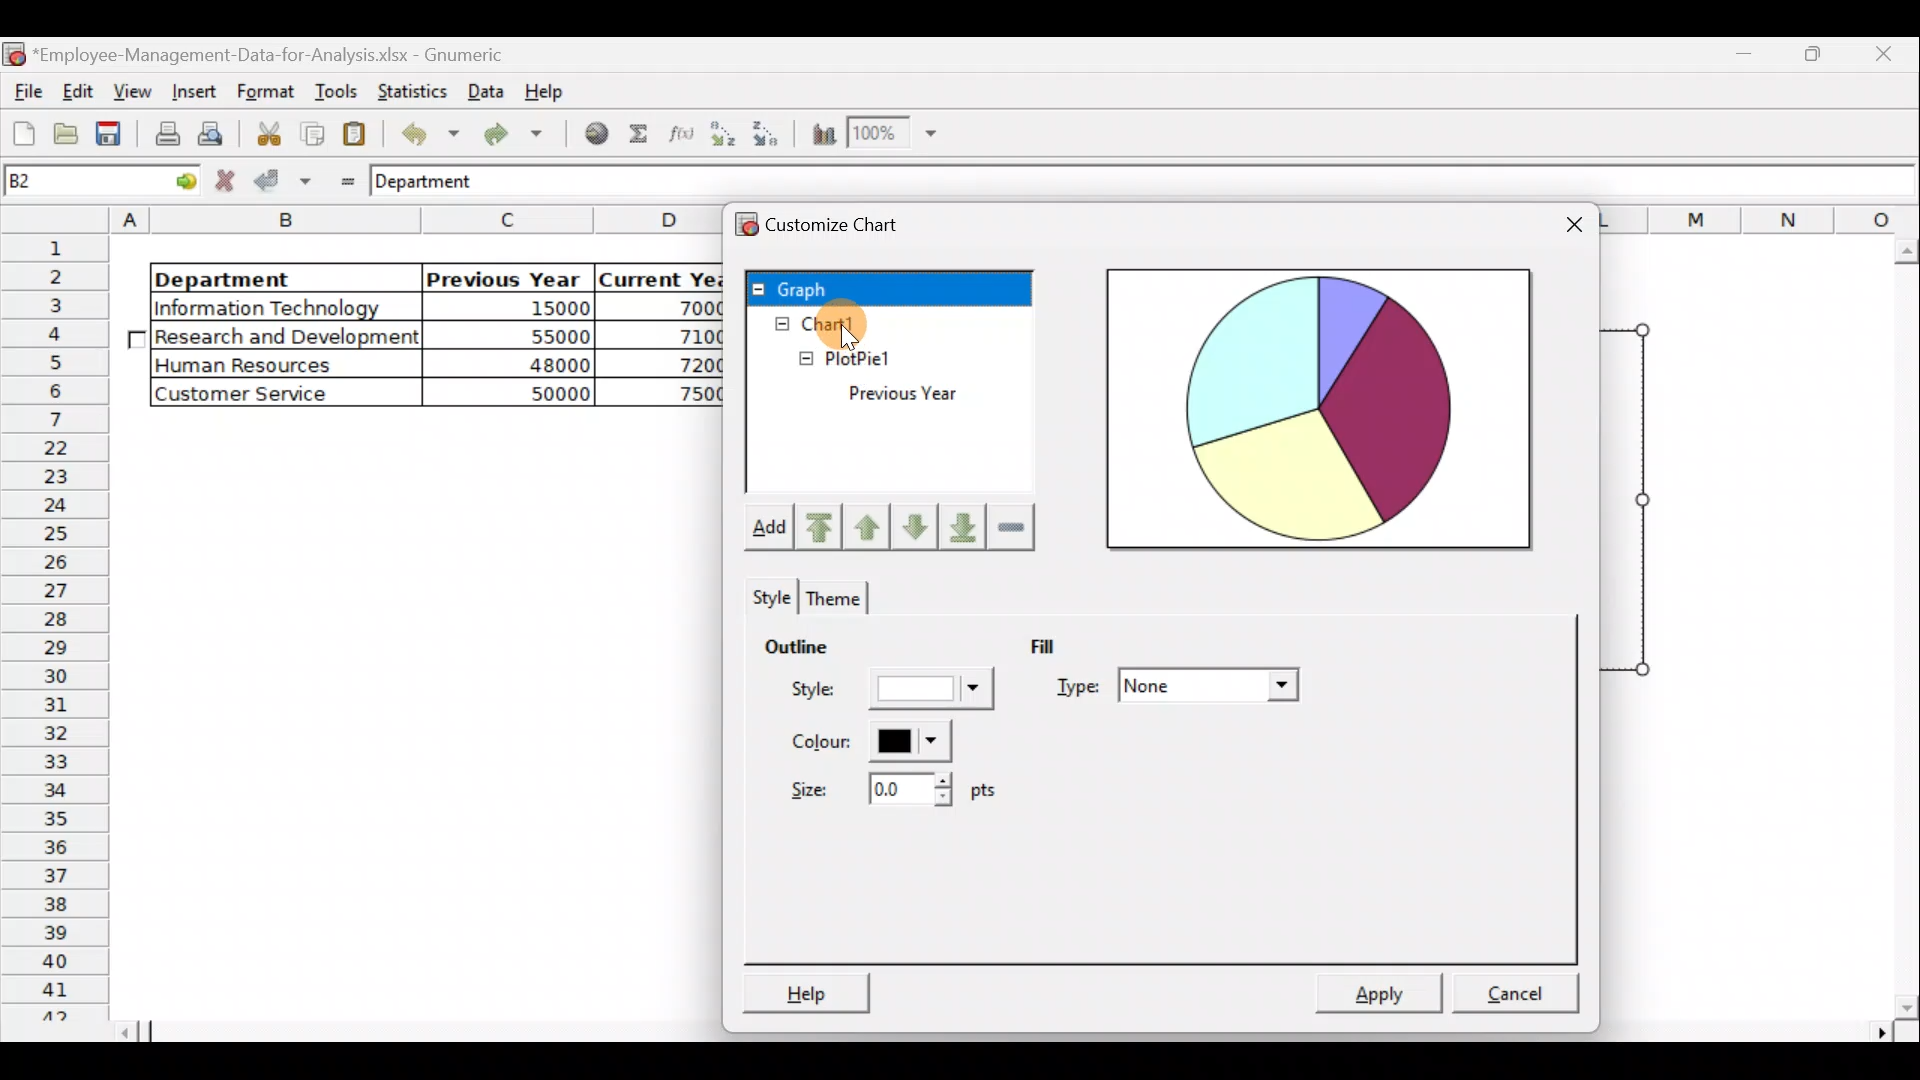 Image resolution: width=1920 pixels, height=1080 pixels. I want to click on Zoom, so click(892, 136).